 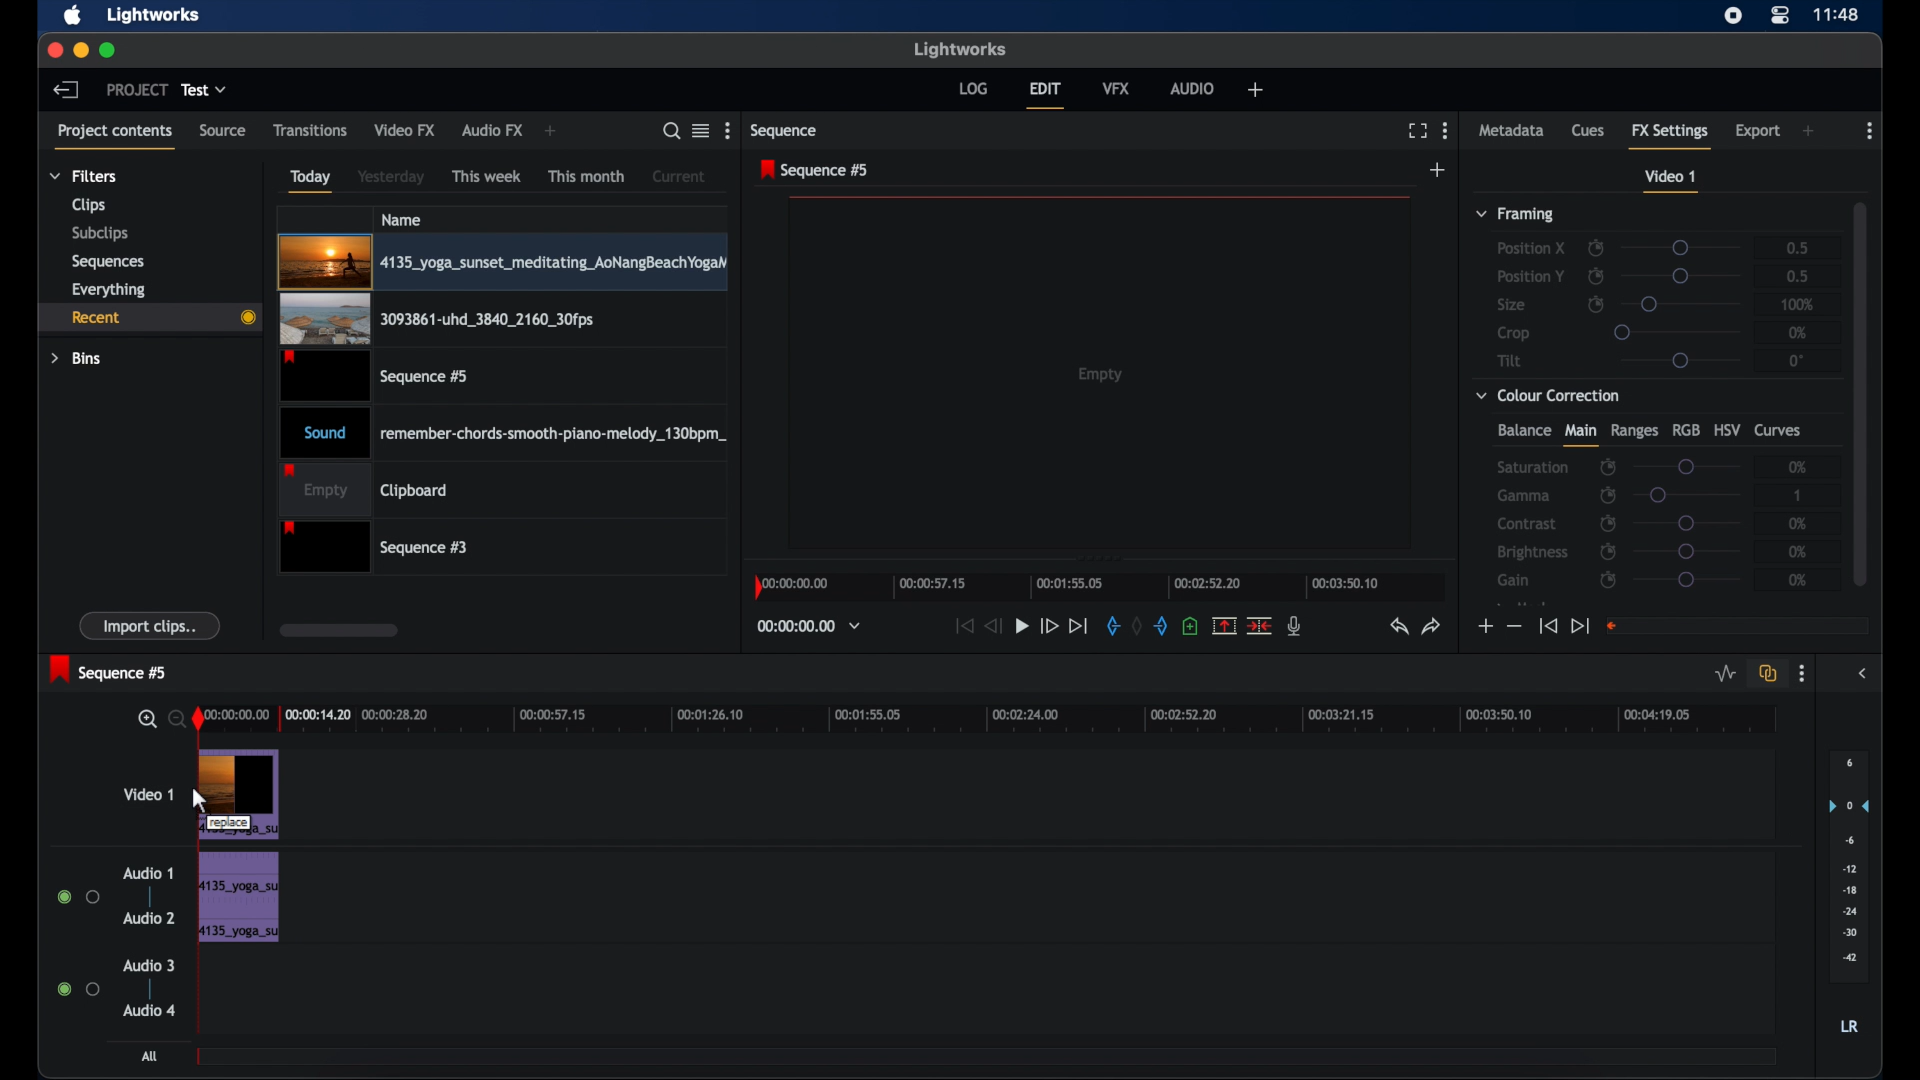 I want to click on curves, so click(x=1780, y=431).